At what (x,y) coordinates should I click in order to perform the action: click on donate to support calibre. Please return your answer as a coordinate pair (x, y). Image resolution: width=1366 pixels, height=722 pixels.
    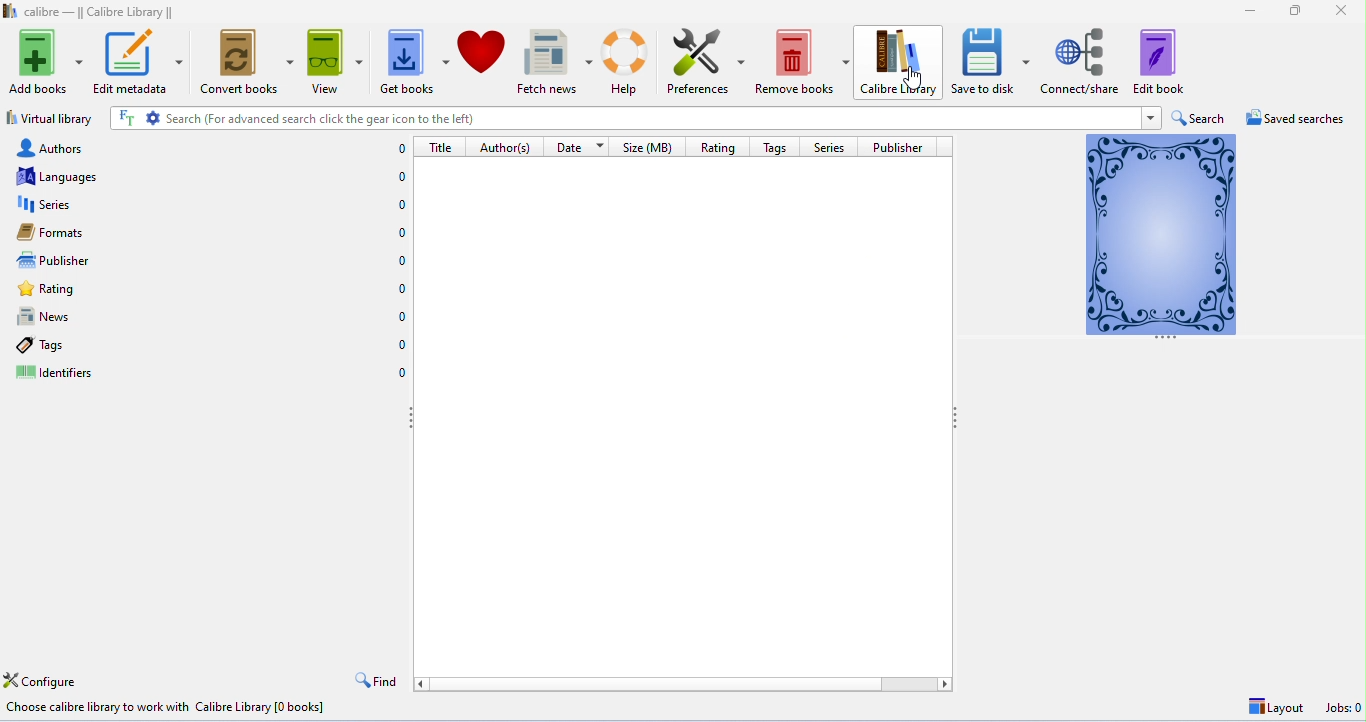
    Looking at the image, I should click on (482, 60).